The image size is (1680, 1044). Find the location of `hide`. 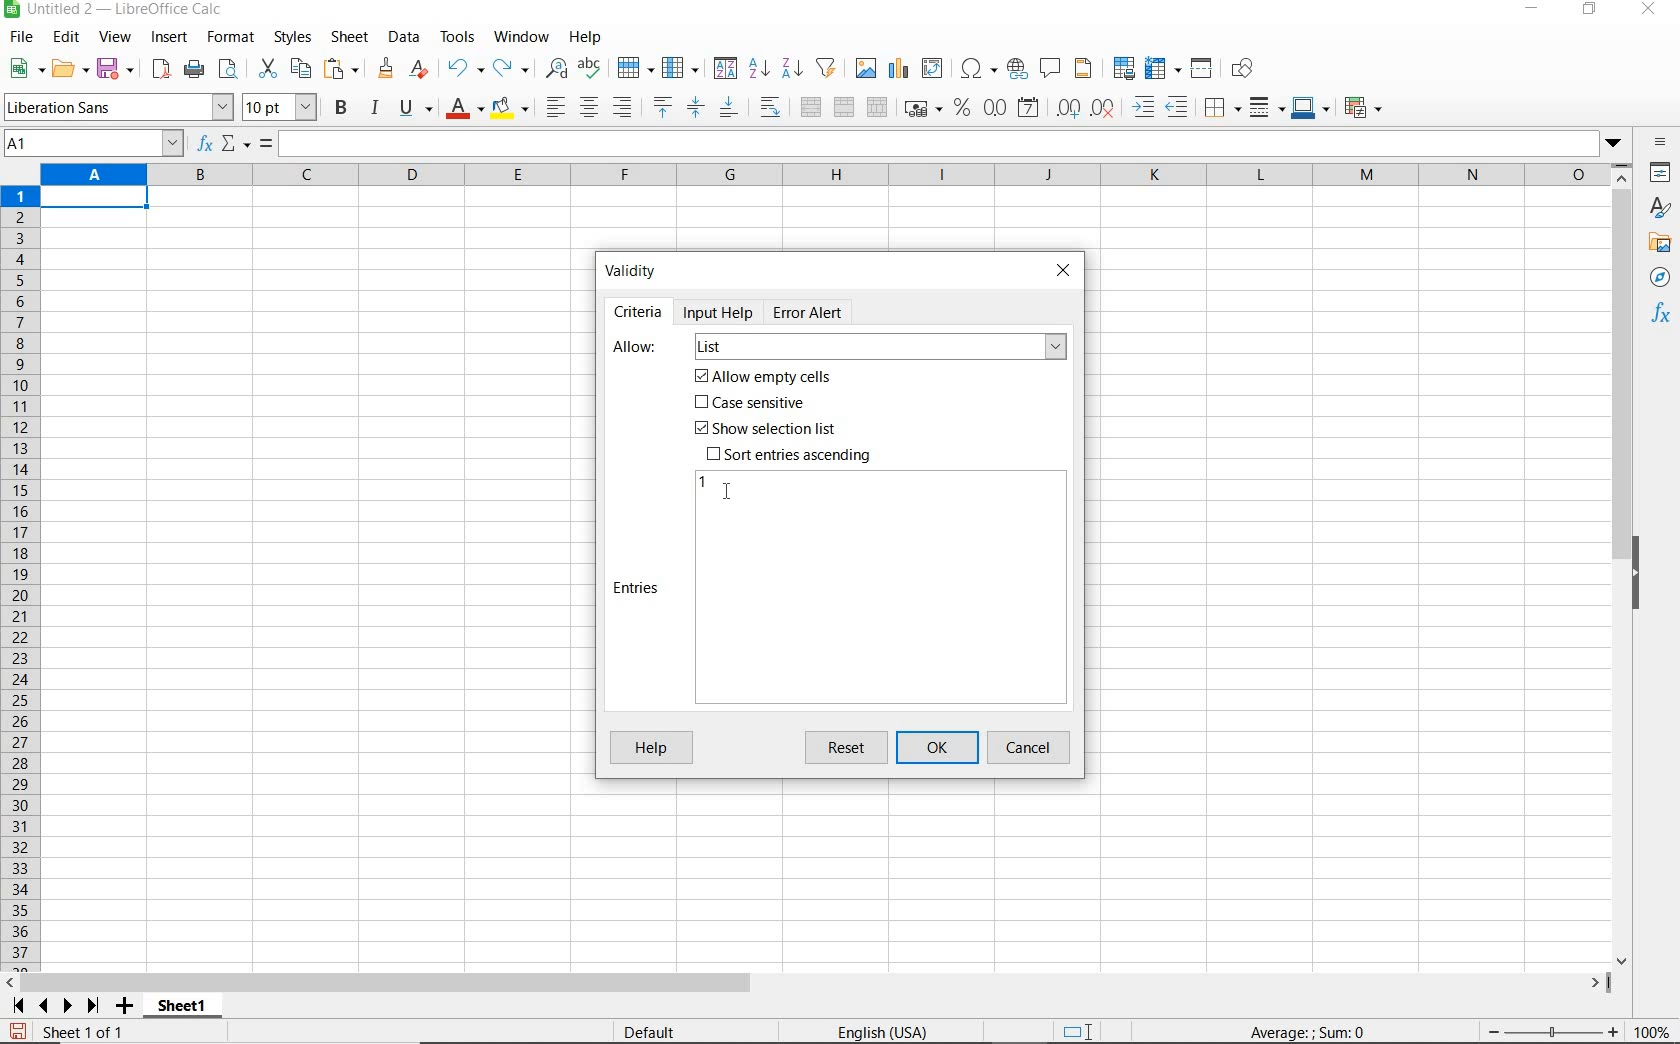

hide is located at coordinates (1638, 576).